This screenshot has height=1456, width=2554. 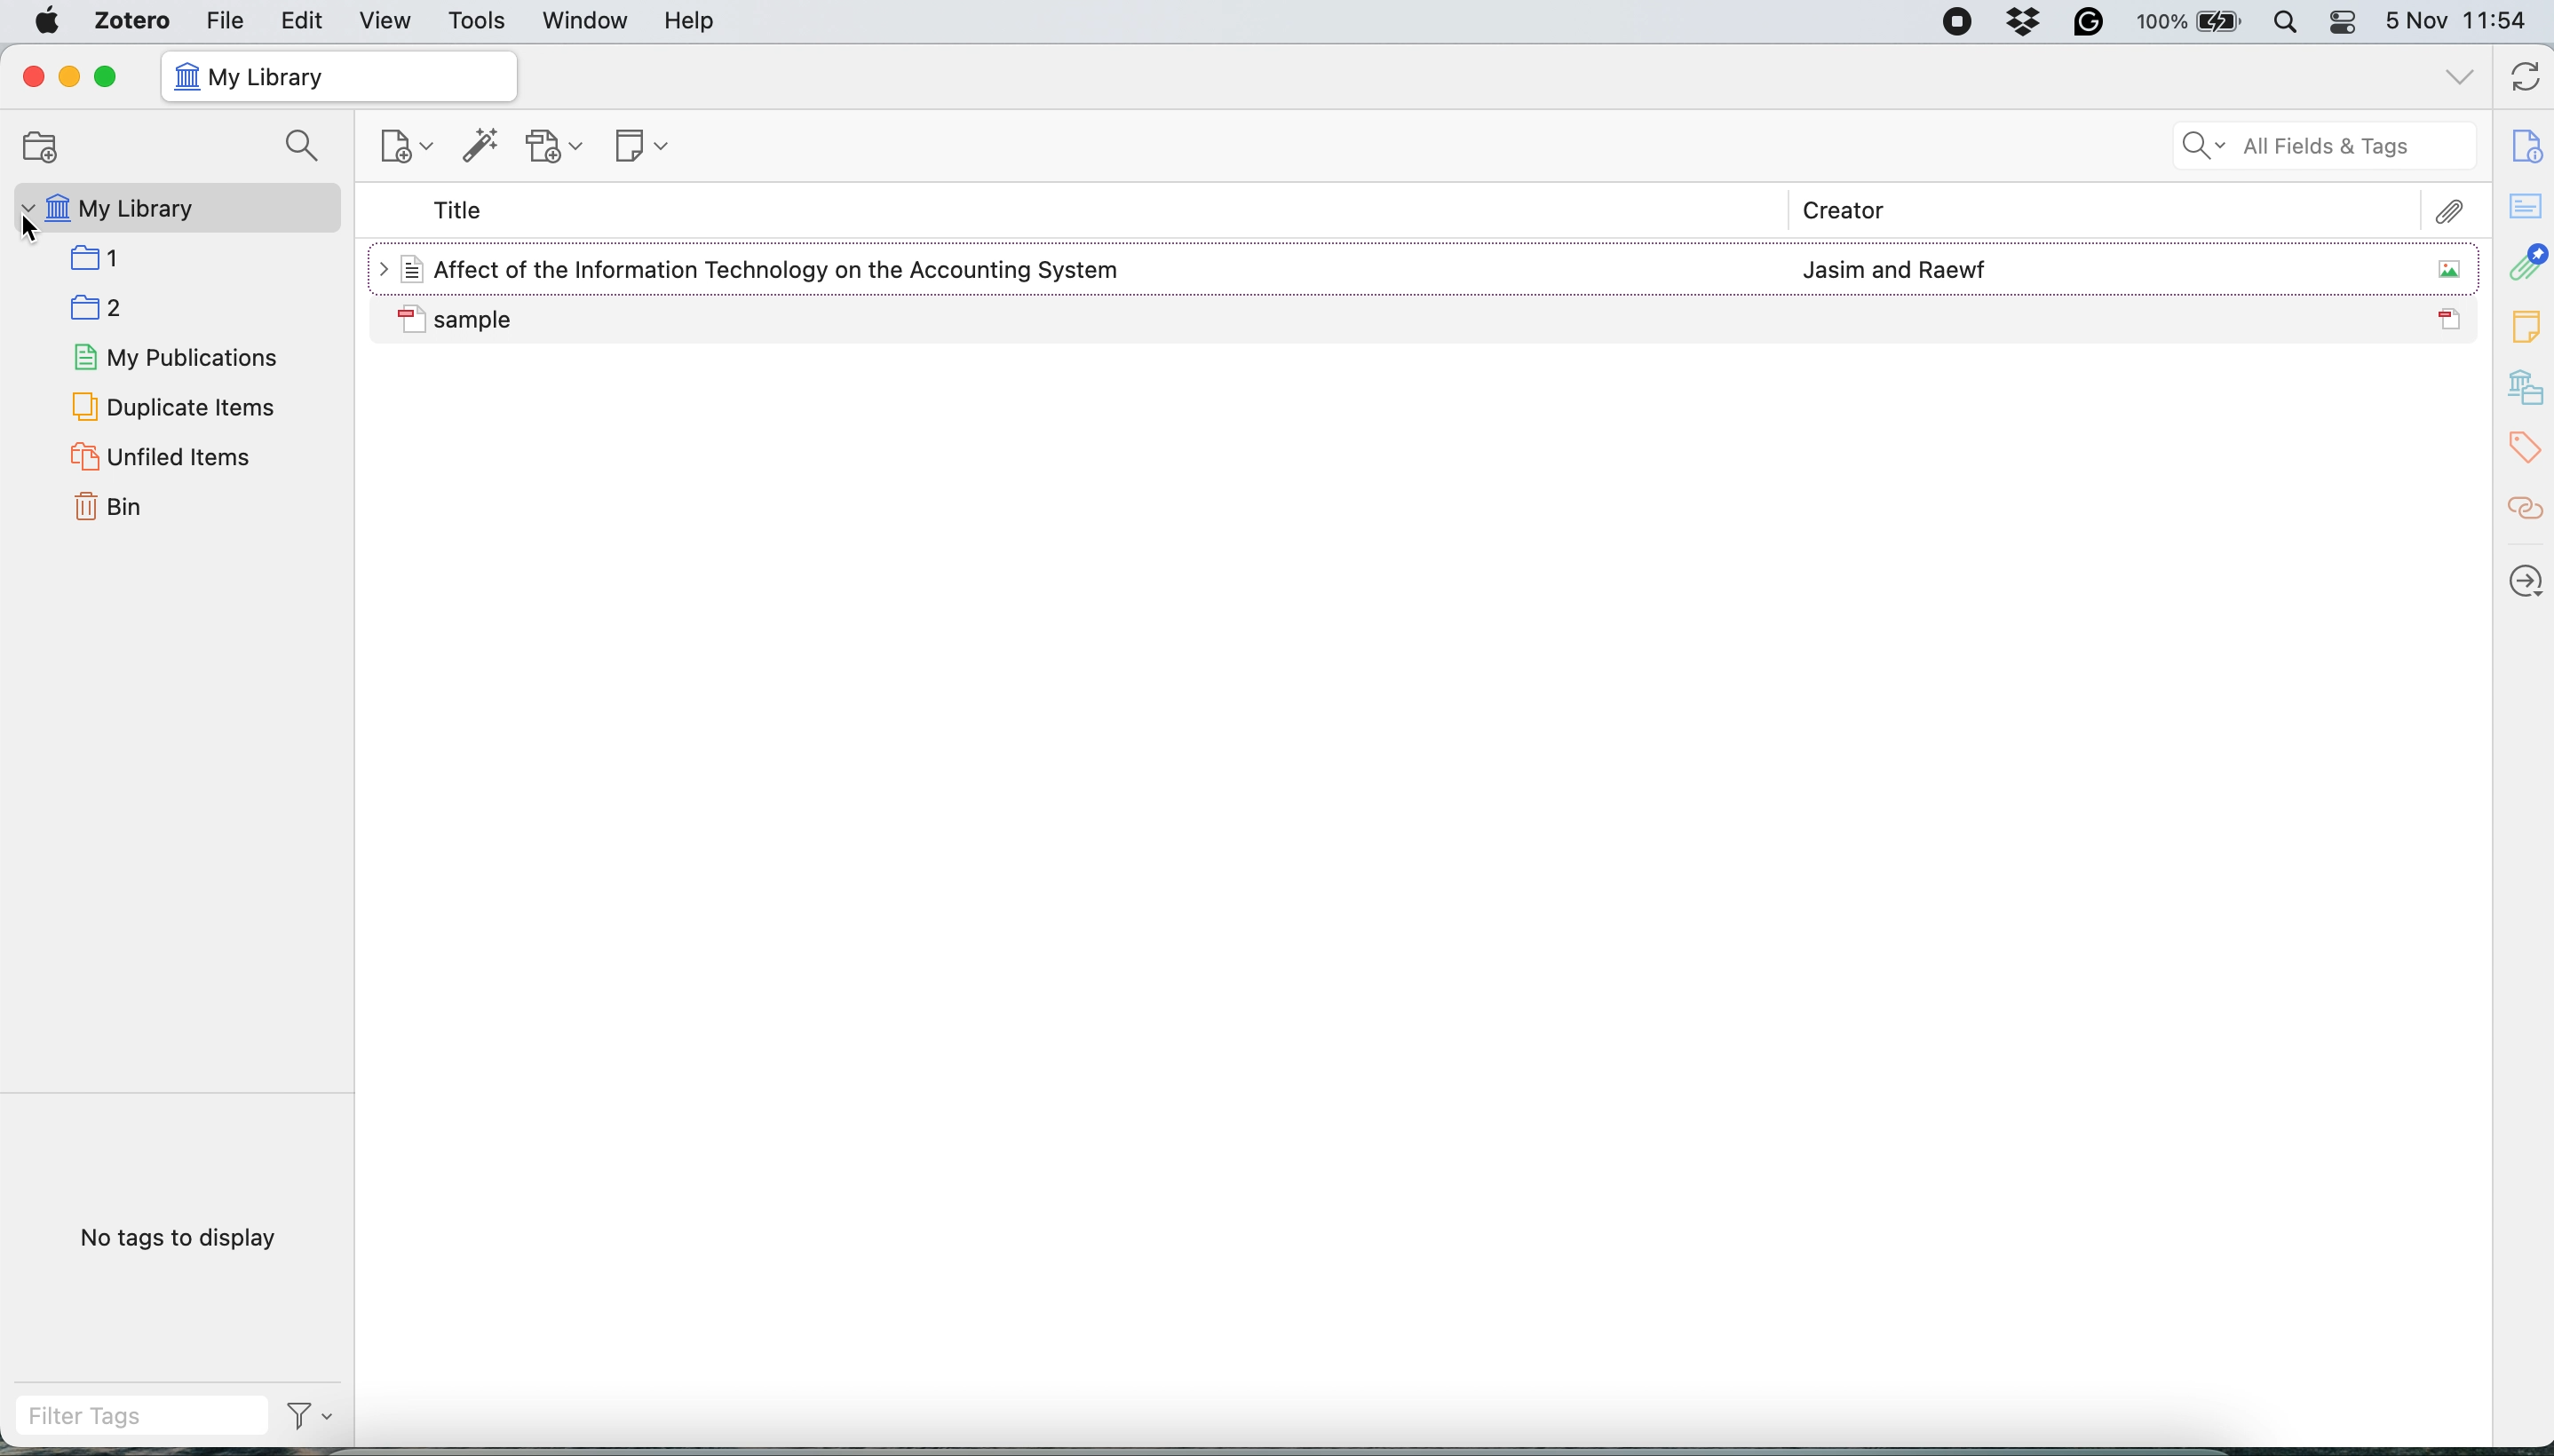 What do you see at coordinates (128, 24) in the screenshot?
I see `zotero` at bounding box center [128, 24].